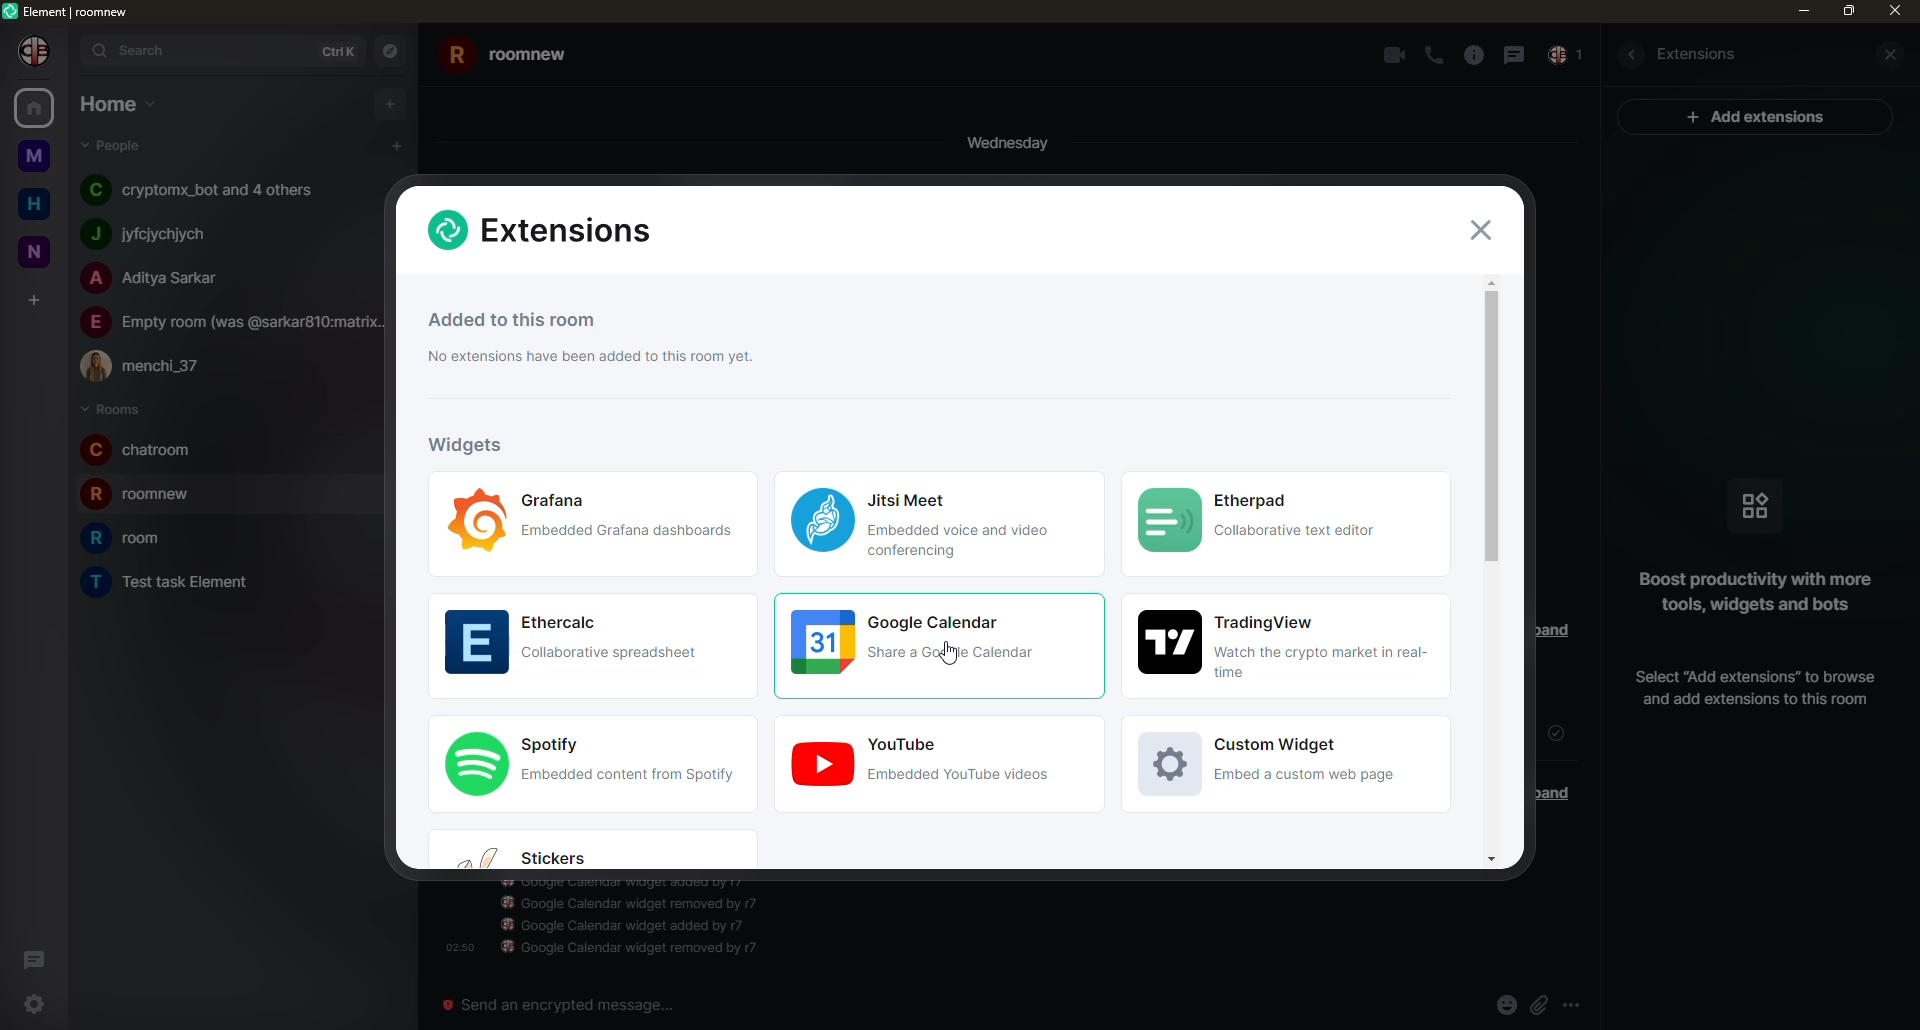  I want to click on home, so click(36, 204).